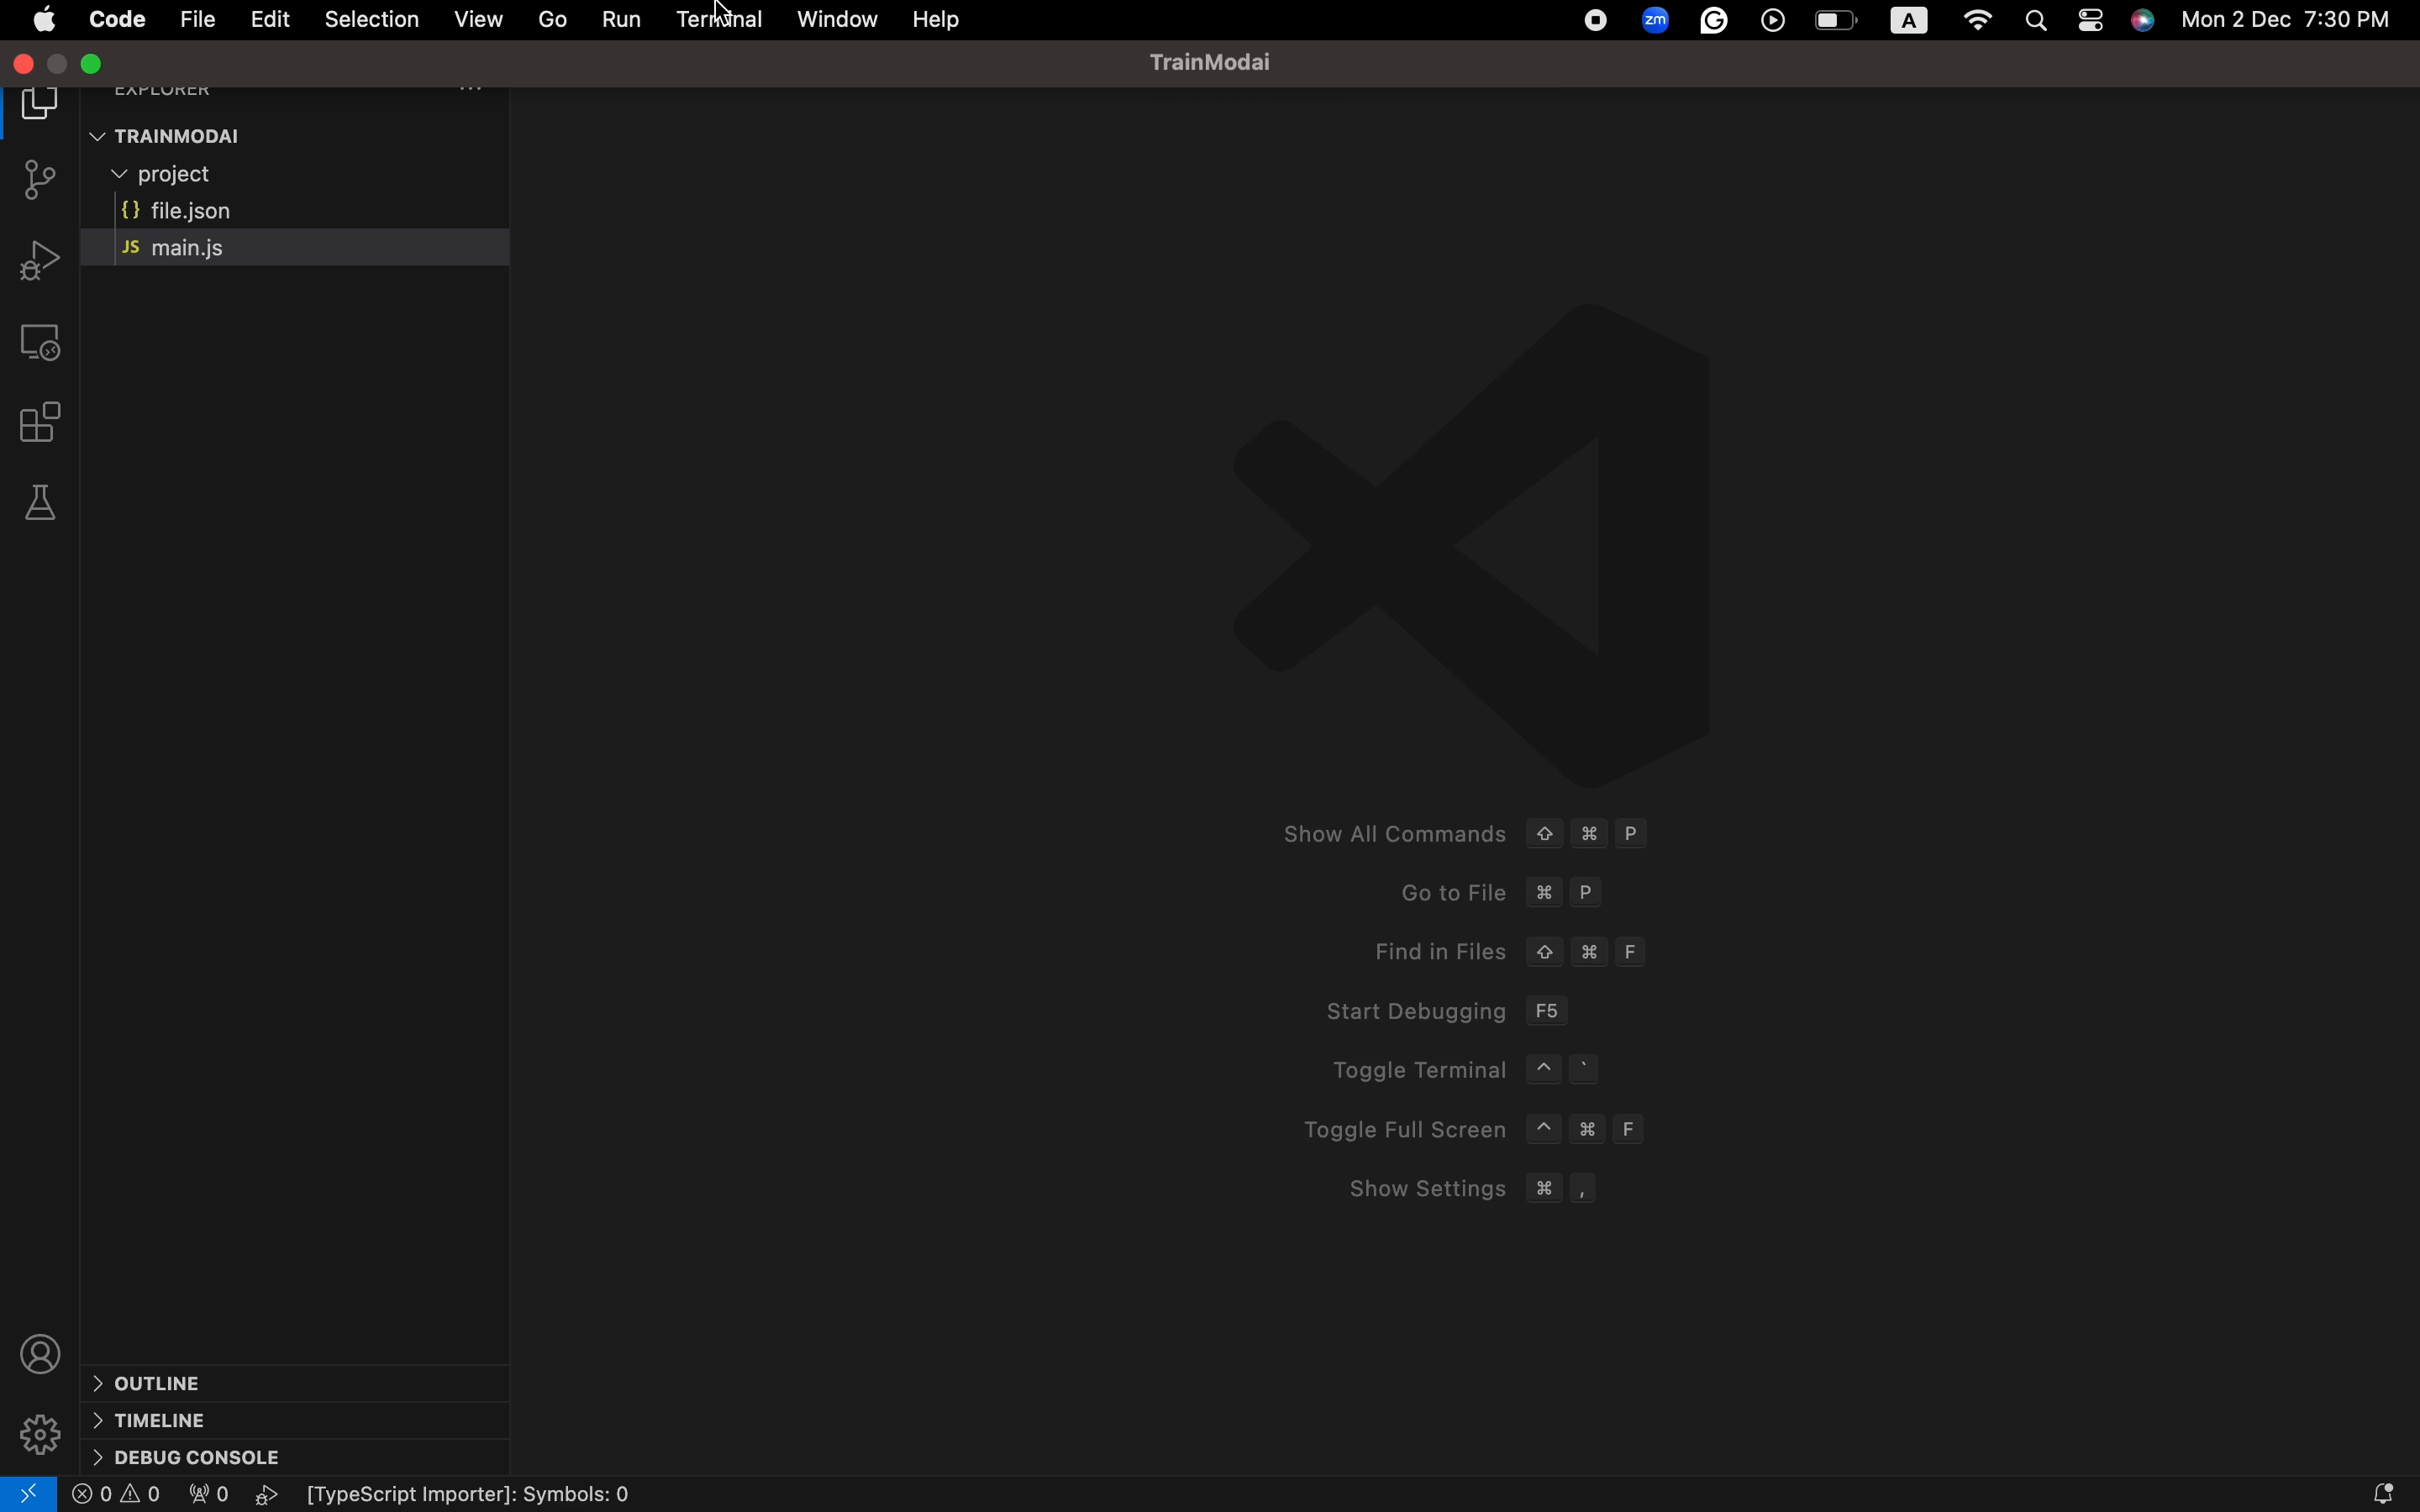  What do you see at coordinates (475, 18) in the screenshot?
I see `view` at bounding box center [475, 18].